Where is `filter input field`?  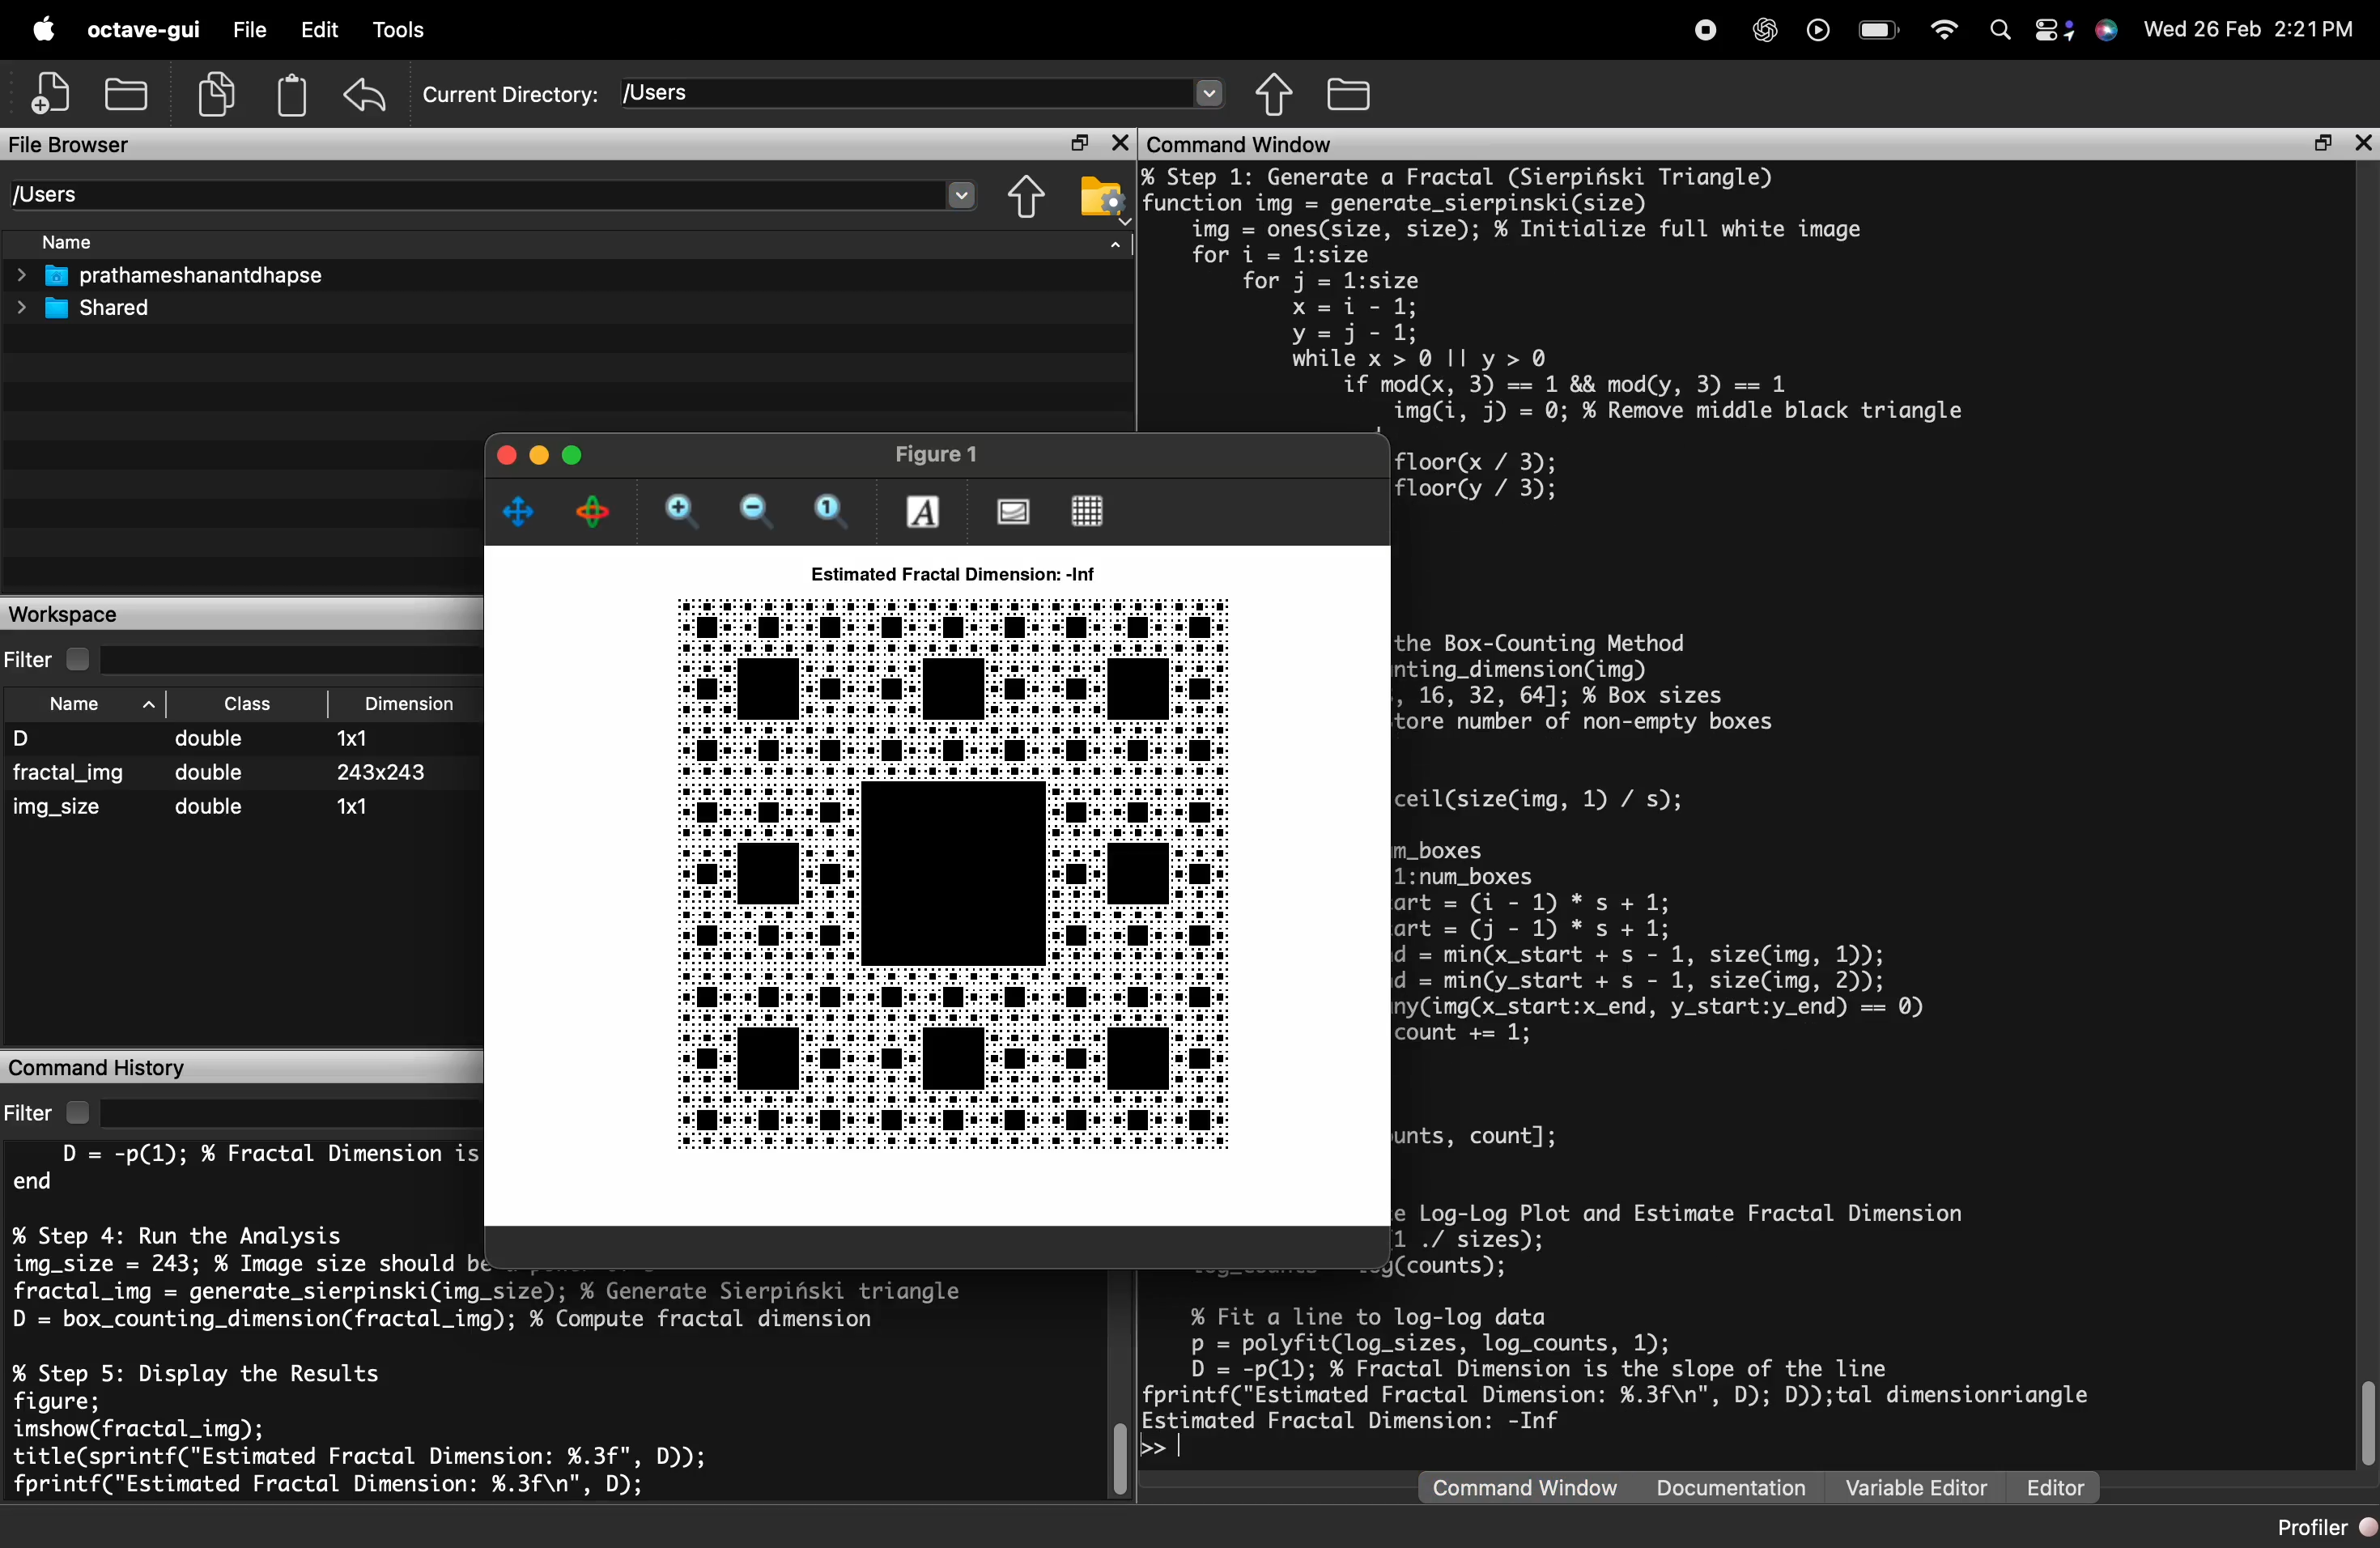 filter input field is located at coordinates (277, 1109).